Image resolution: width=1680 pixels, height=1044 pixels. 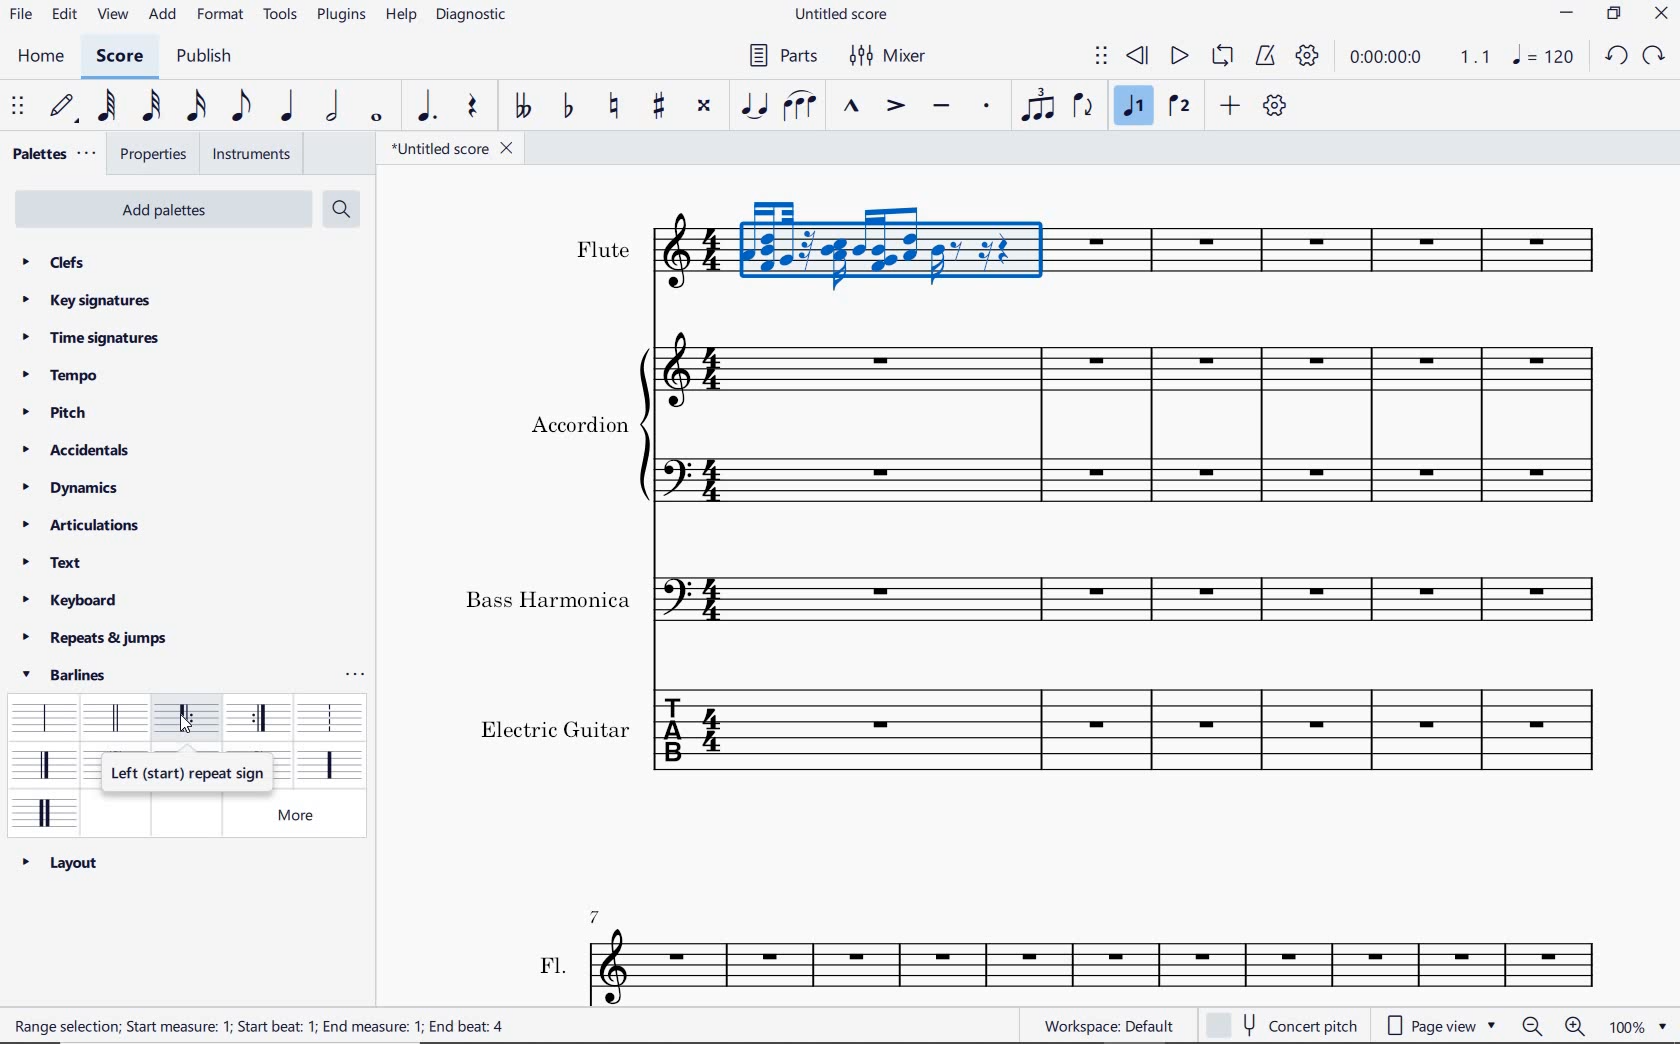 I want to click on concert pitch, so click(x=1286, y=1024).